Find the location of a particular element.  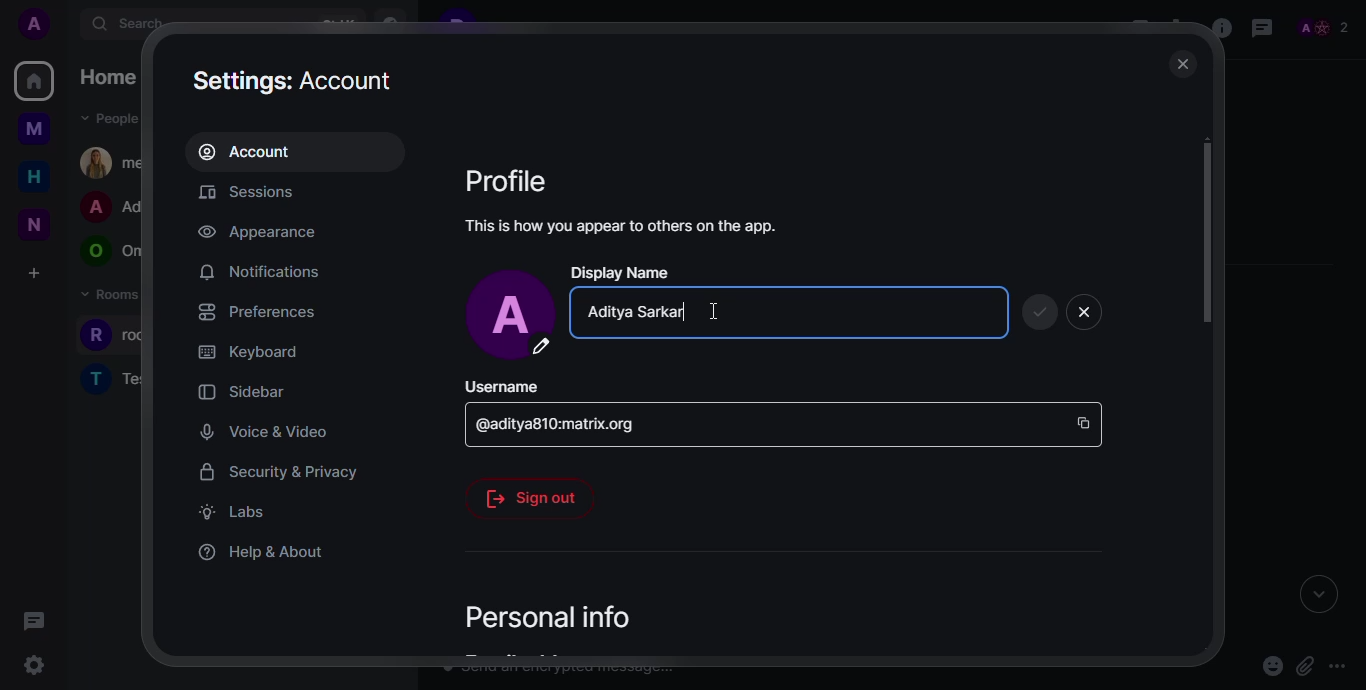

sig out is located at coordinates (532, 497).